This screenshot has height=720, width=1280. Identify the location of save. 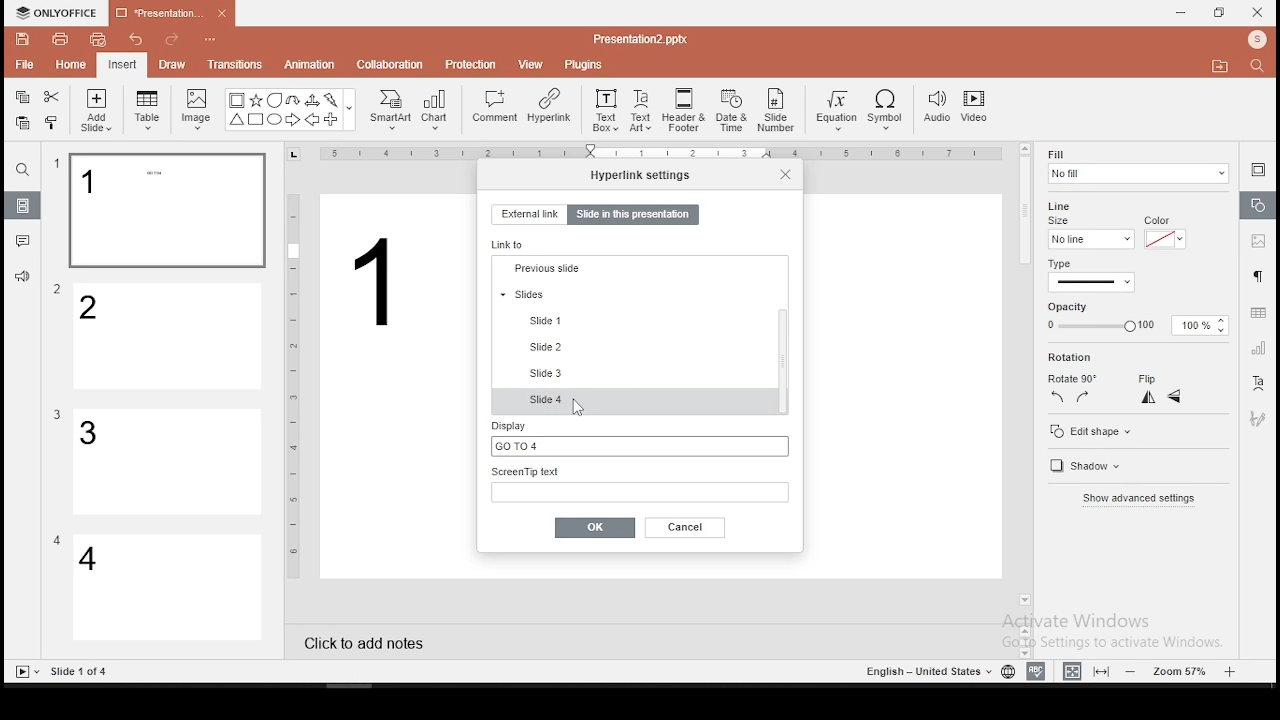
(23, 38).